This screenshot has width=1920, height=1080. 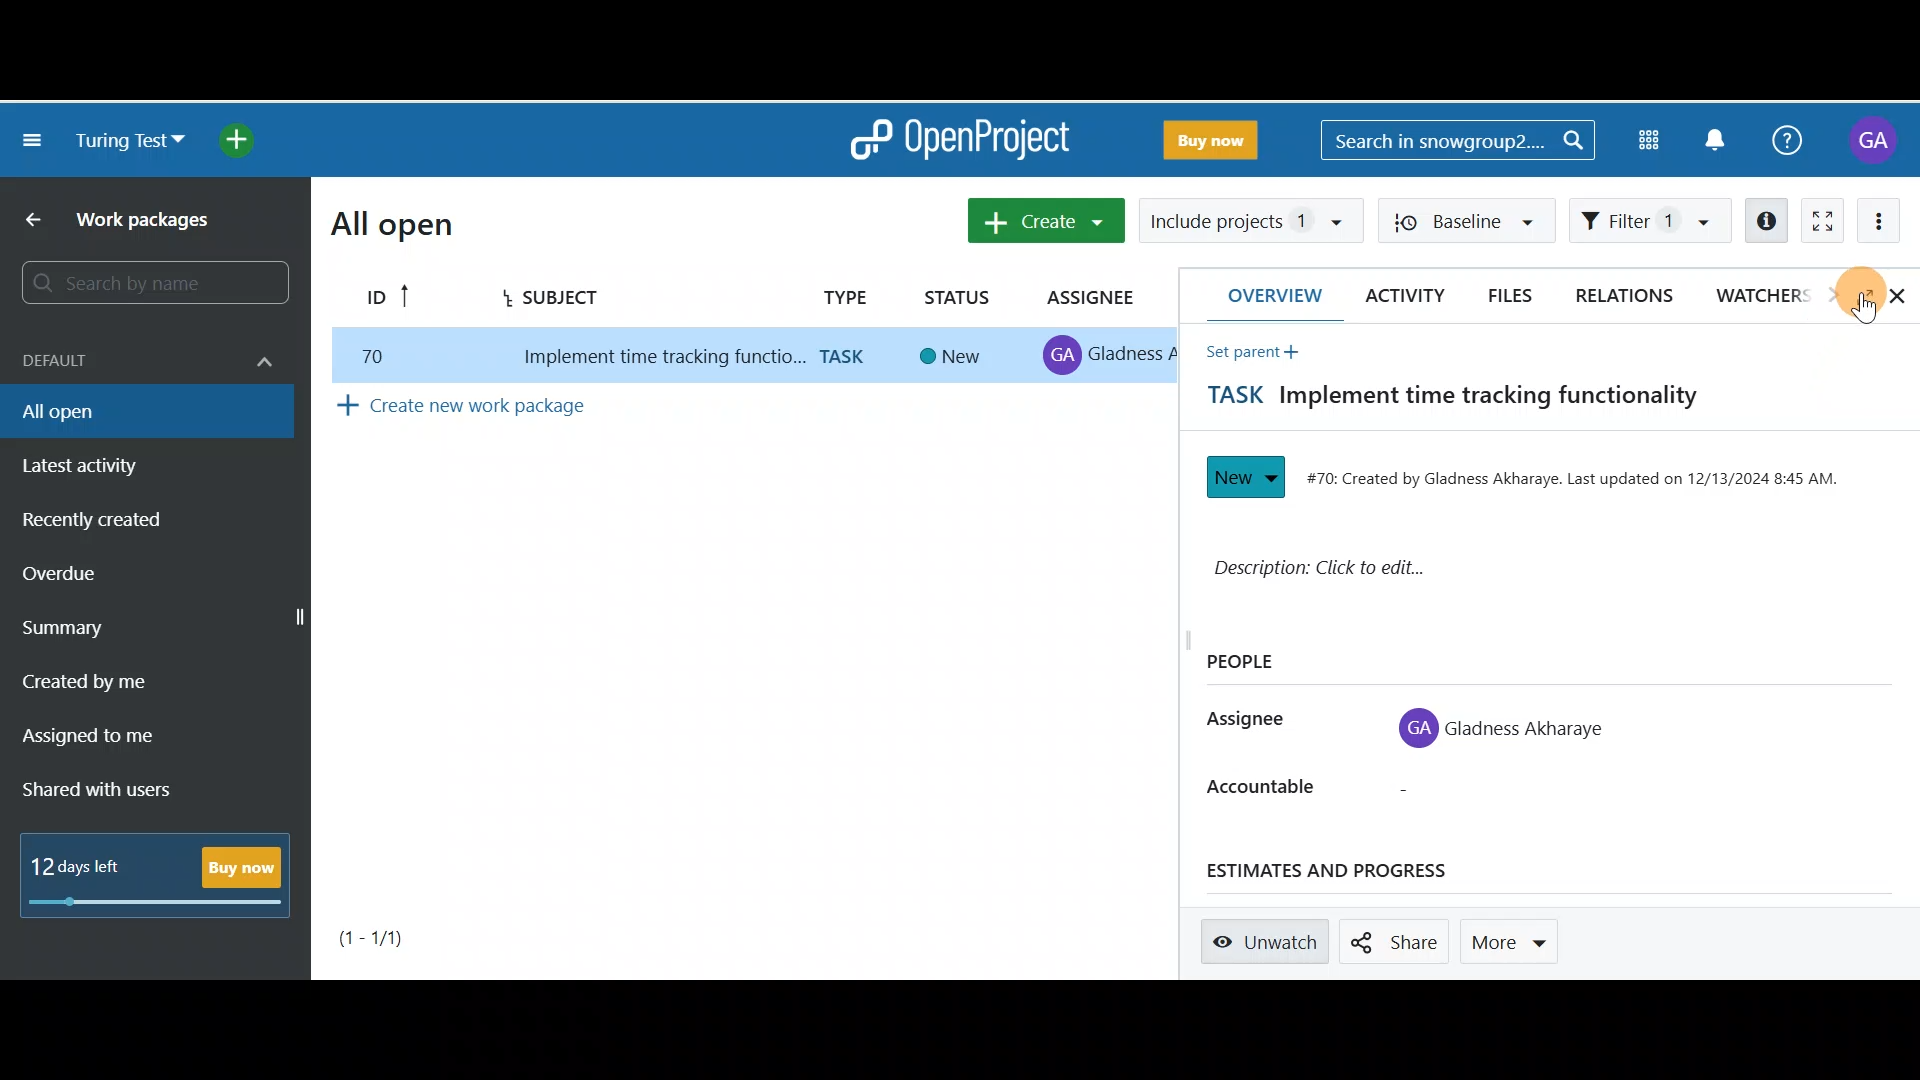 What do you see at coordinates (133, 410) in the screenshot?
I see `All open` at bounding box center [133, 410].